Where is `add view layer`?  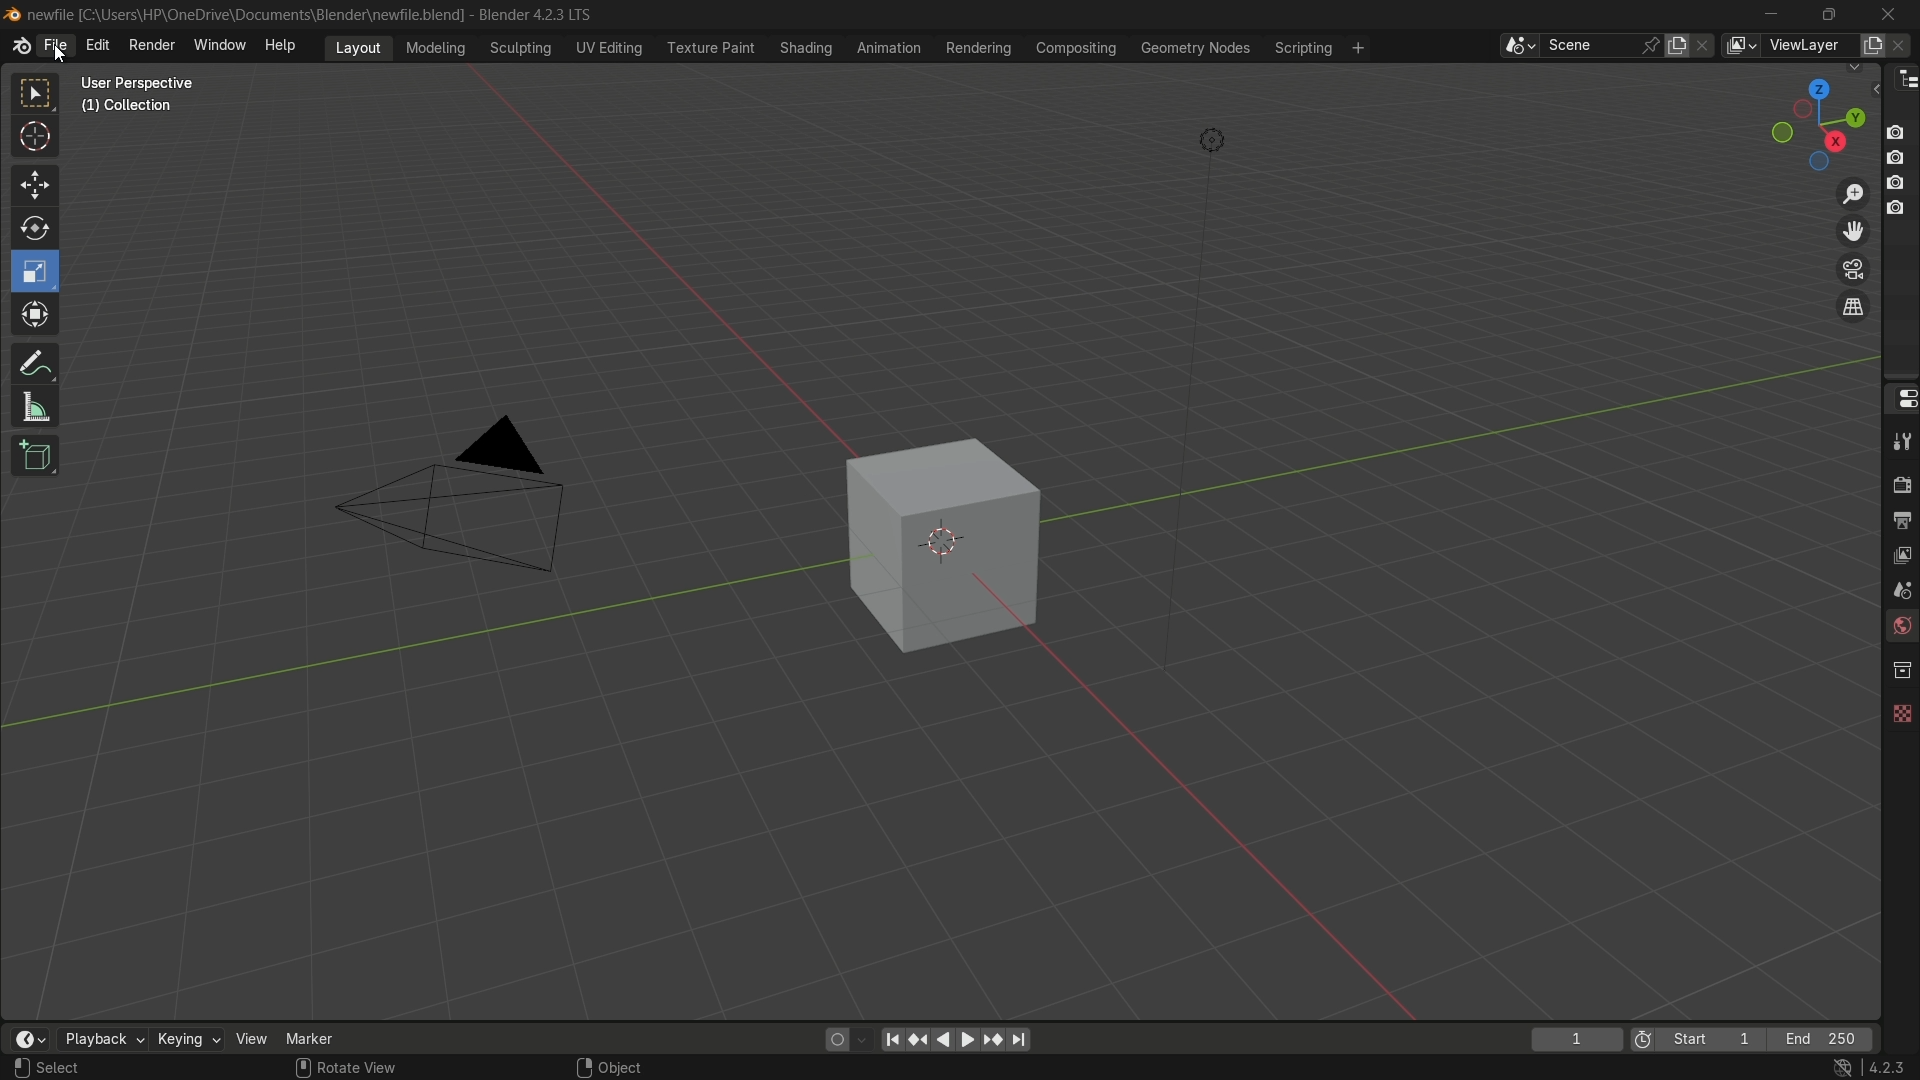
add view layer is located at coordinates (1870, 44).